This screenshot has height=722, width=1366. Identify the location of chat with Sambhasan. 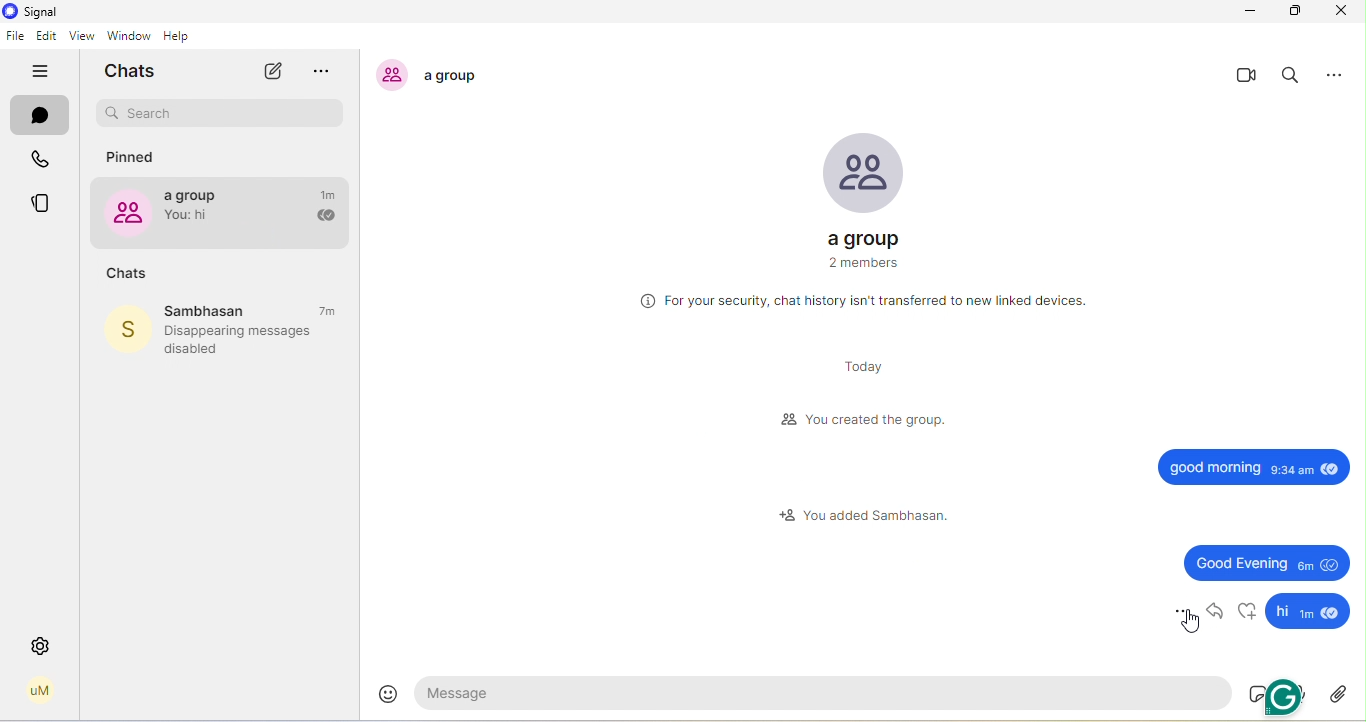
(254, 311).